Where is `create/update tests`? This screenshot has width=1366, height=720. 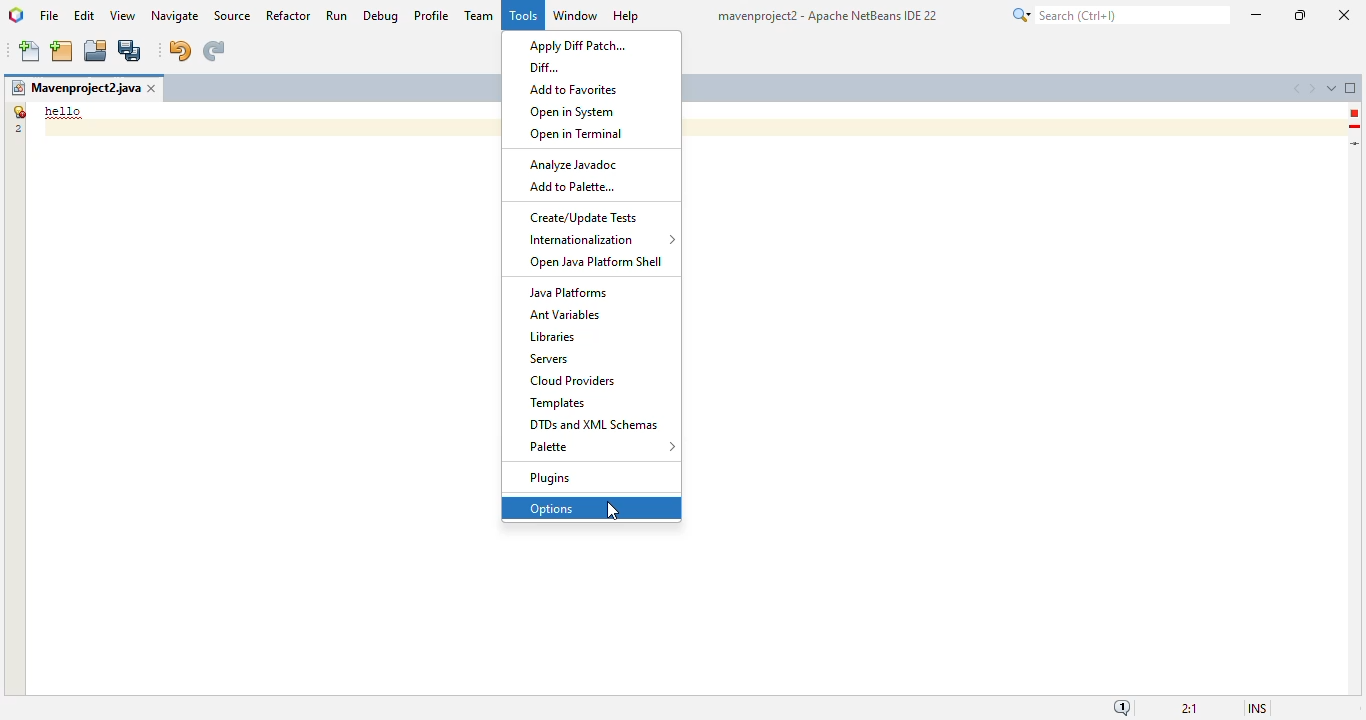 create/update tests is located at coordinates (583, 218).